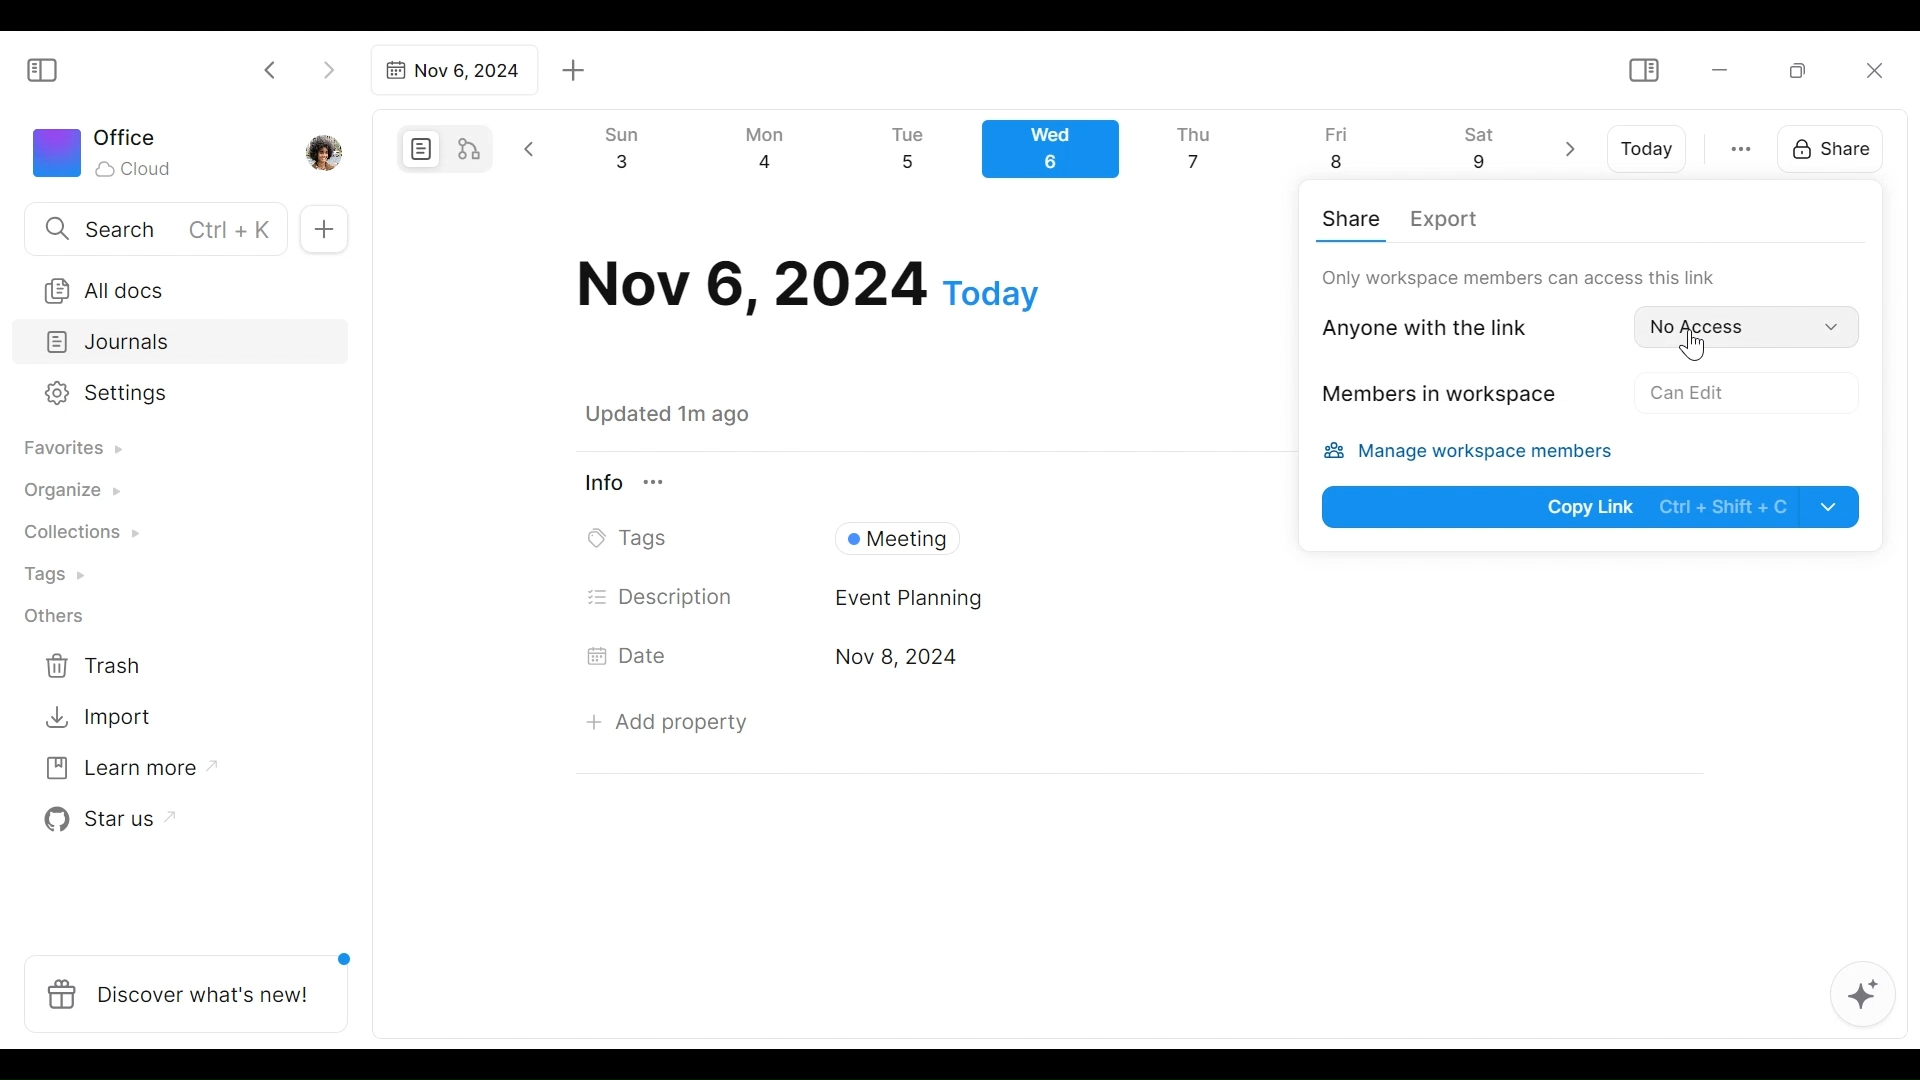 The image size is (1920, 1080). I want to click on Profile photo, so click(326, 148).